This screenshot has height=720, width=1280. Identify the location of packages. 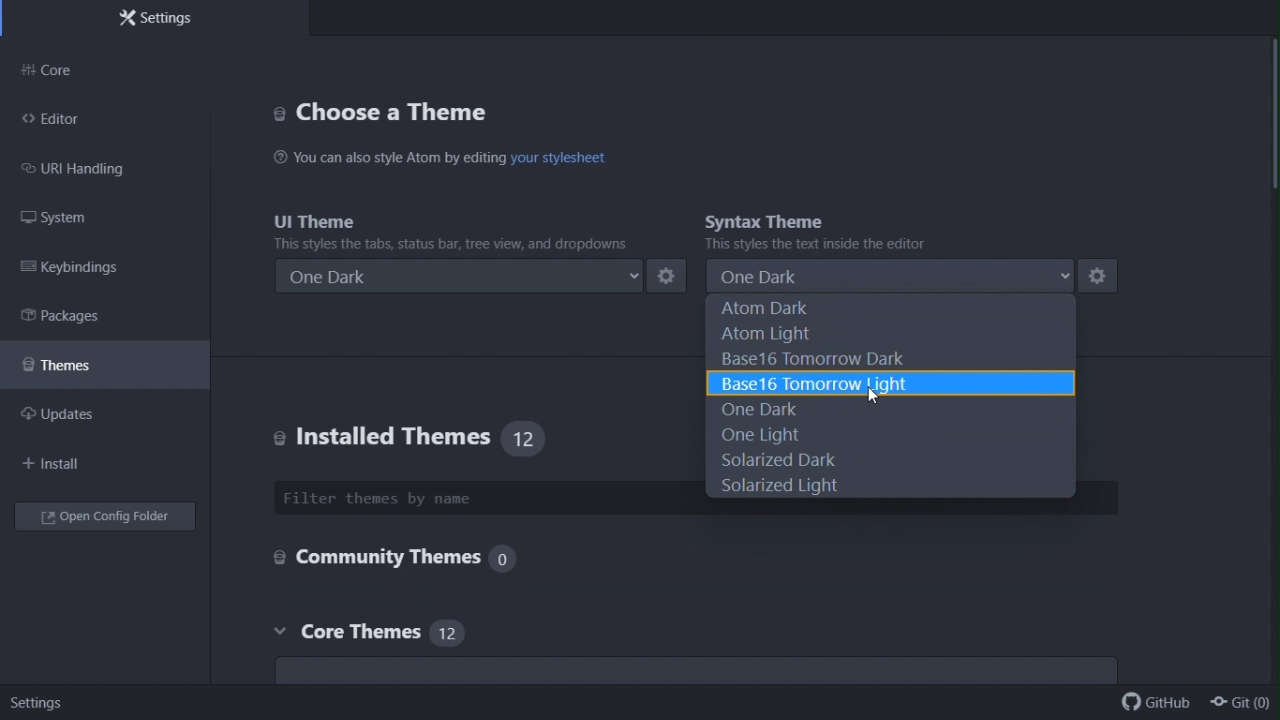
(83, 315).